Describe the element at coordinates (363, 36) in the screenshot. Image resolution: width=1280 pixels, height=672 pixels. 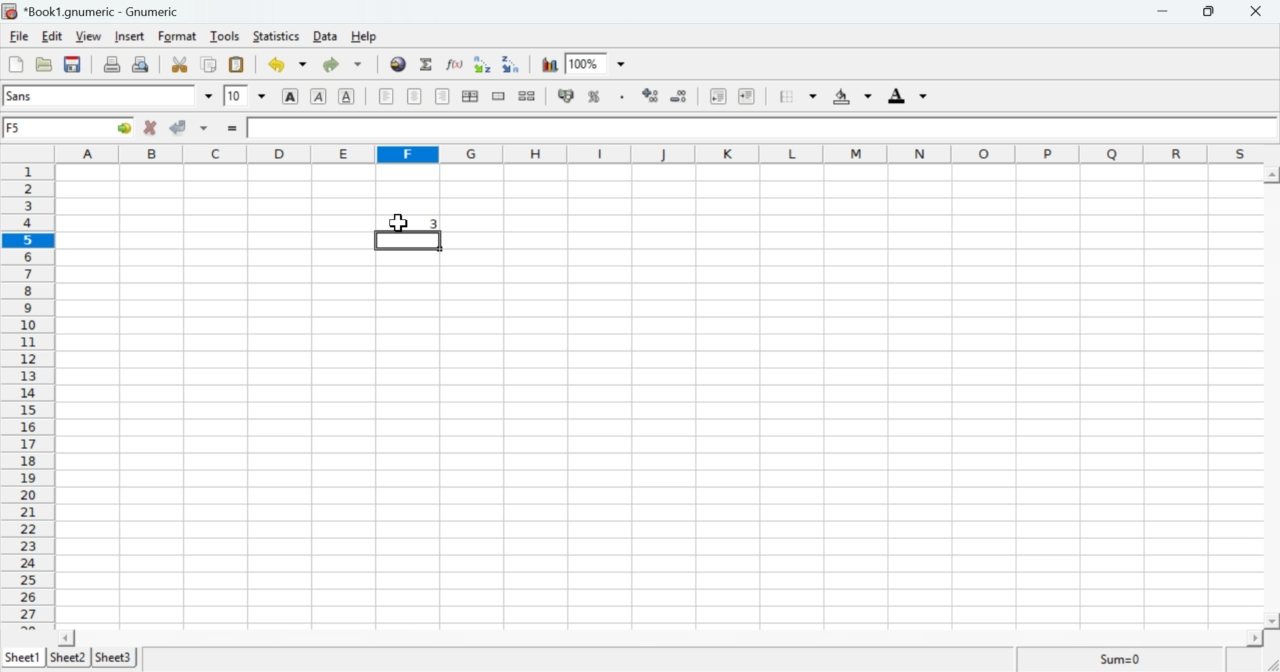
I see `Help` at that location.